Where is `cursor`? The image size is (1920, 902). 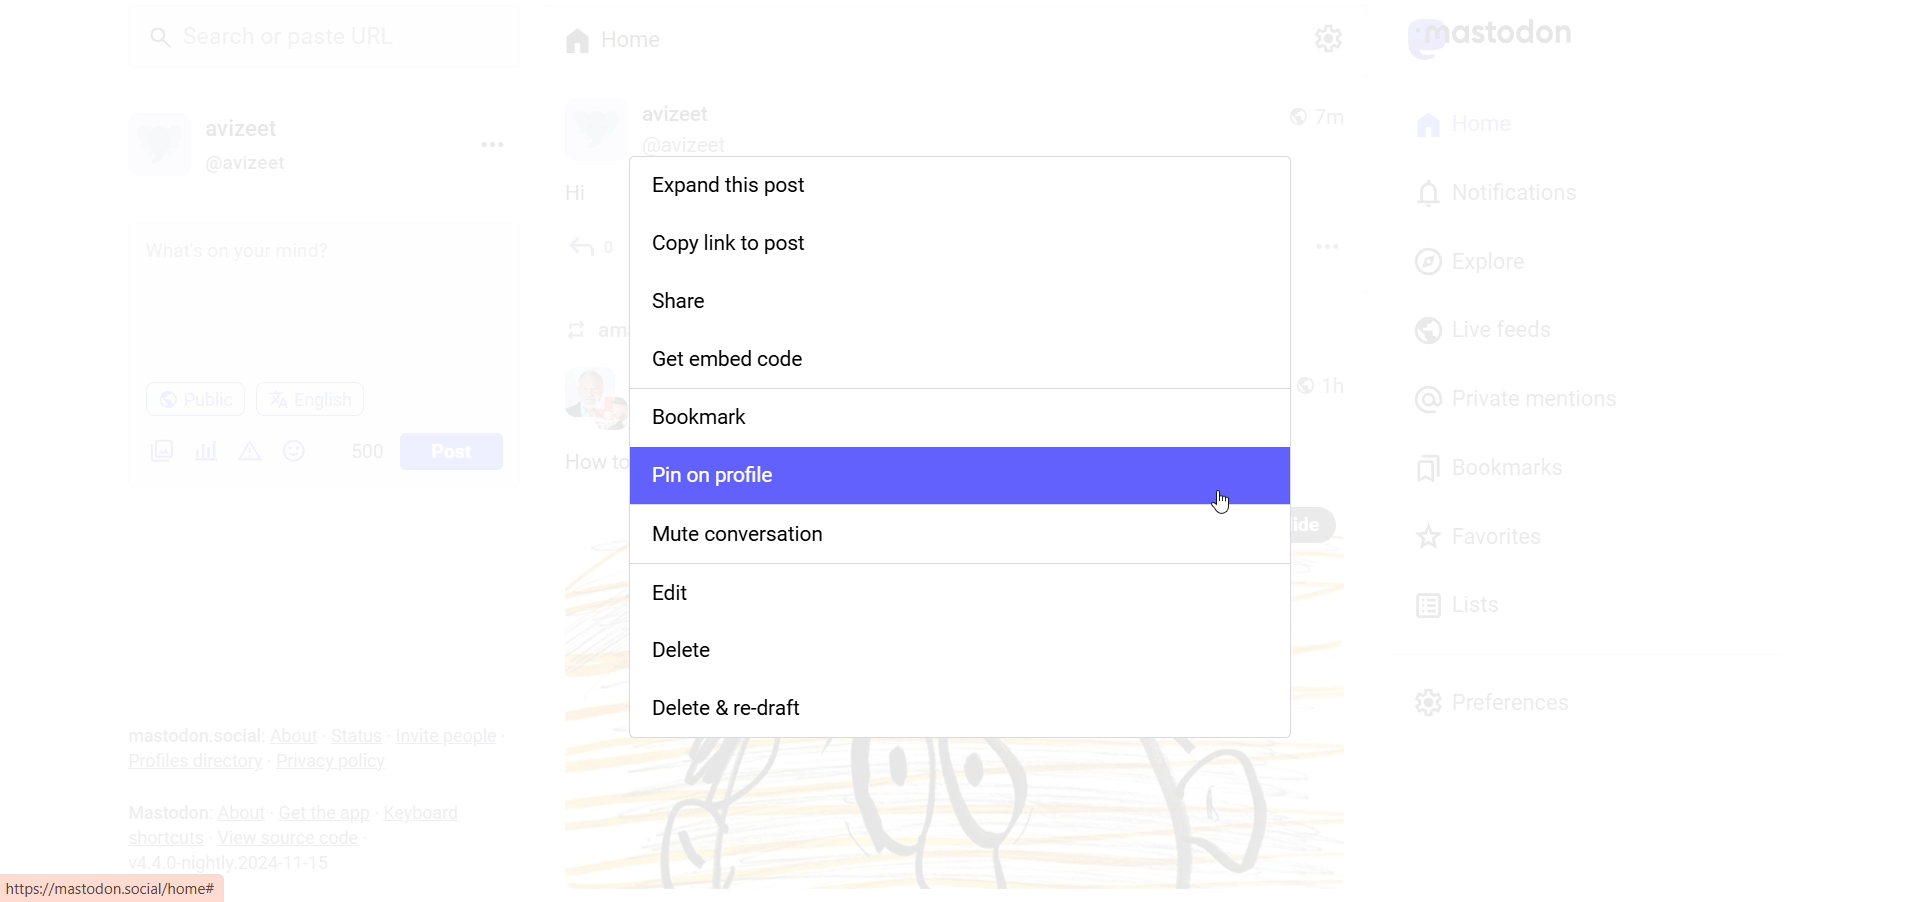
cursor is located at coordinates (1227, 506).